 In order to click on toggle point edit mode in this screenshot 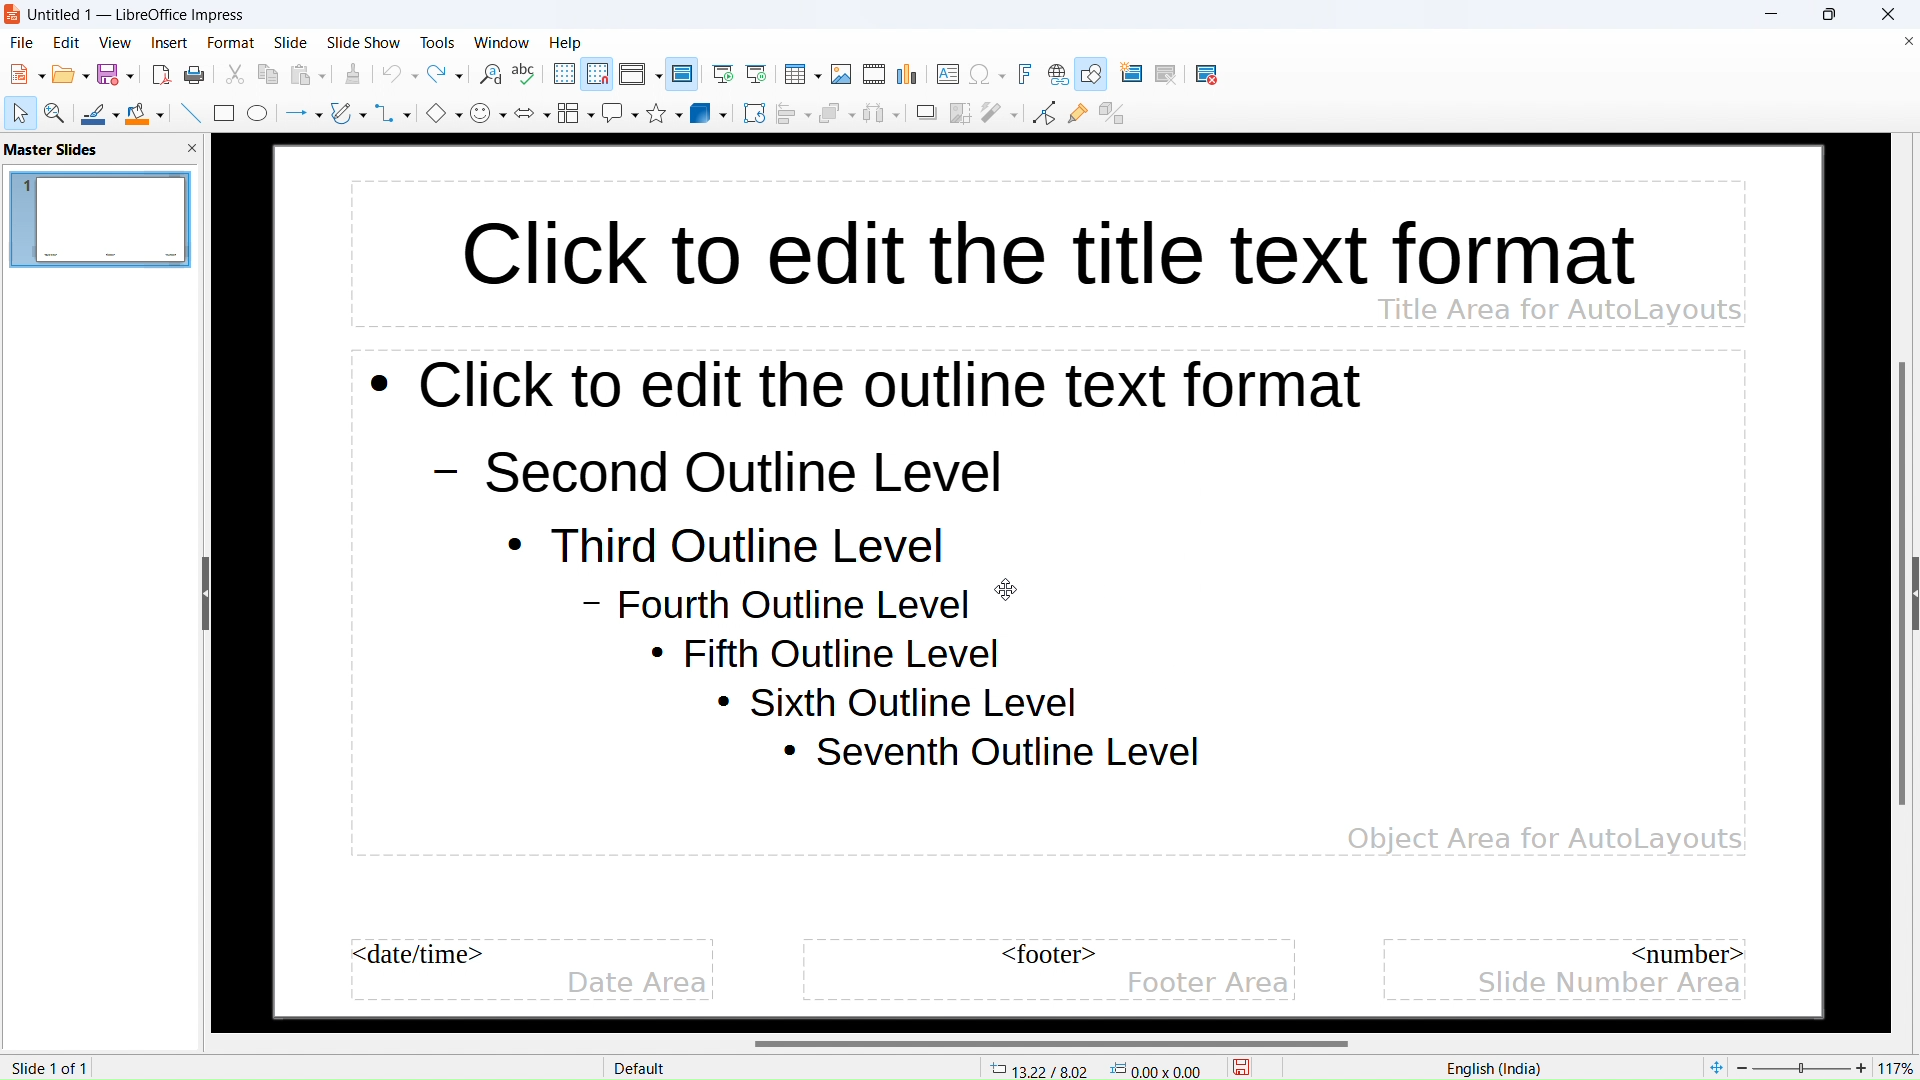, I will do `click(1044, 113)`.